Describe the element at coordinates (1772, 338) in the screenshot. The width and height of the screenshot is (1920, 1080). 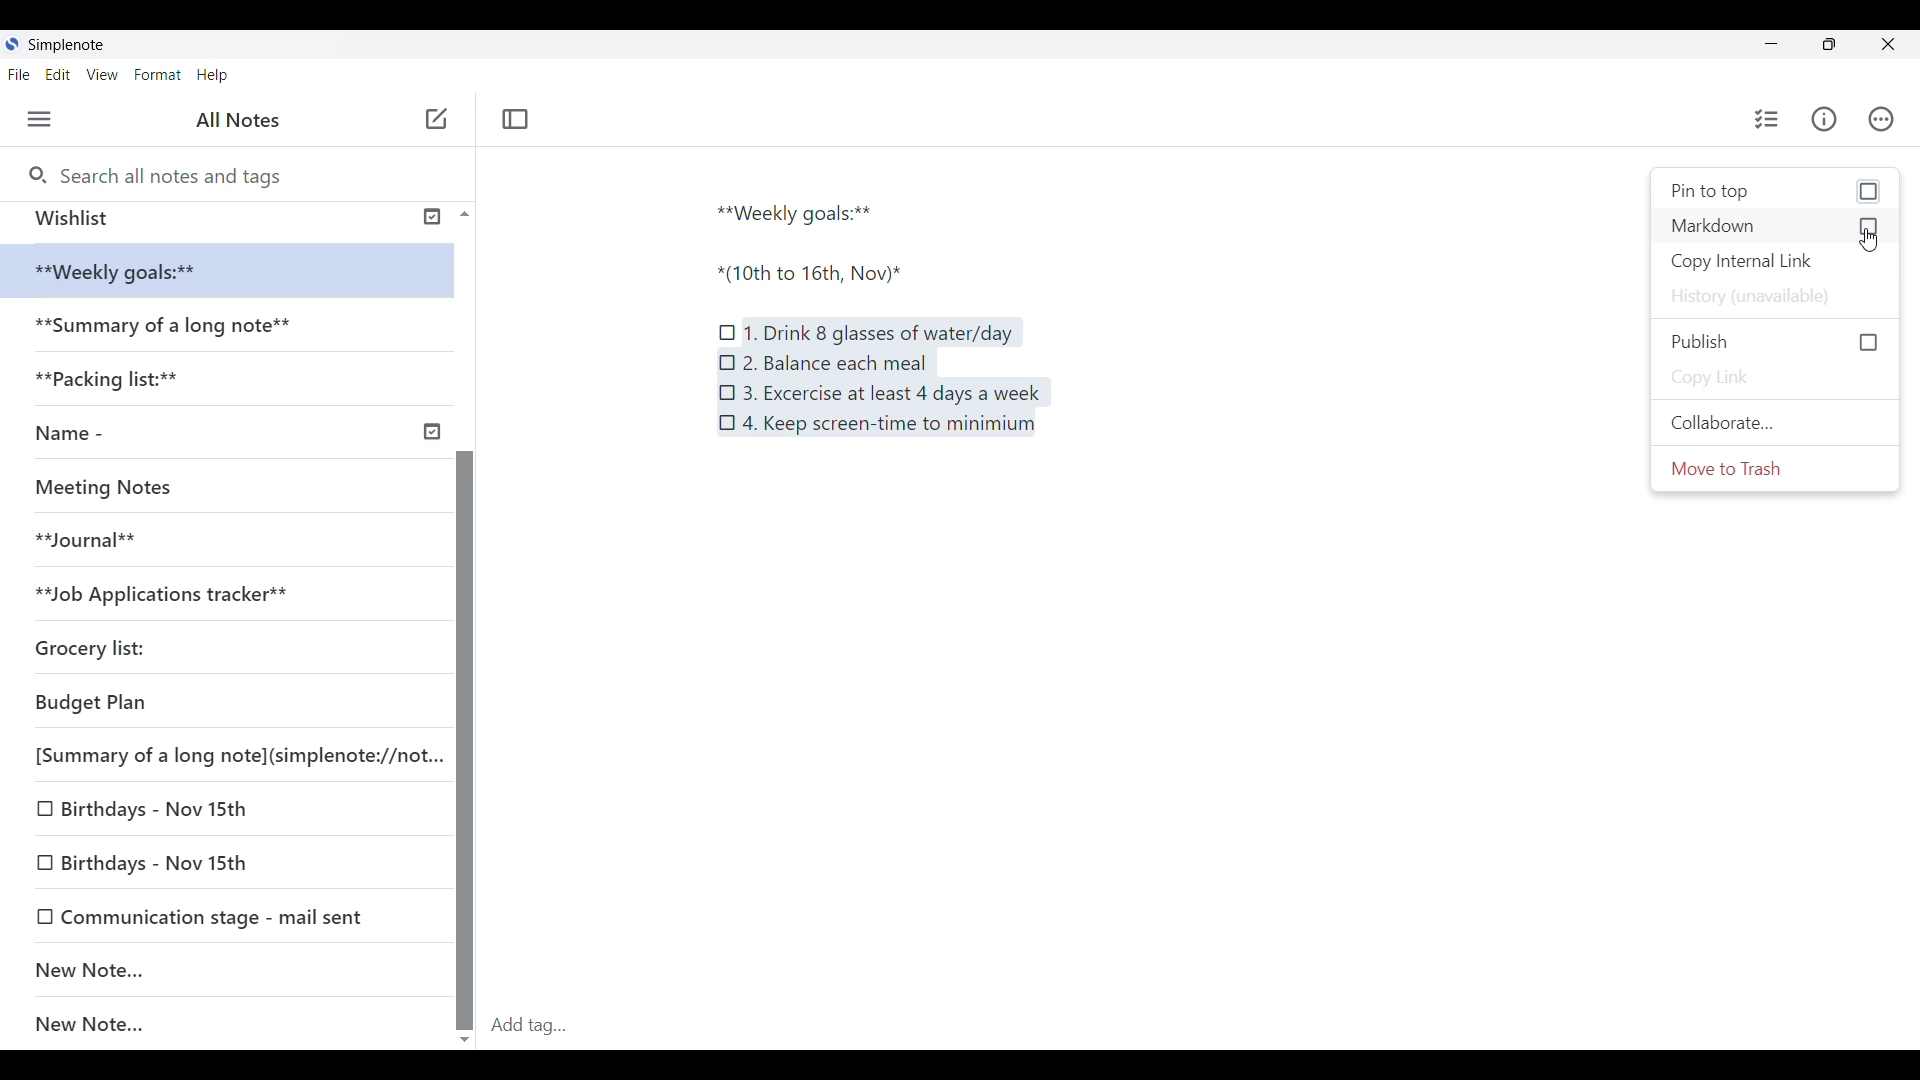
I see `Publish` at that location.